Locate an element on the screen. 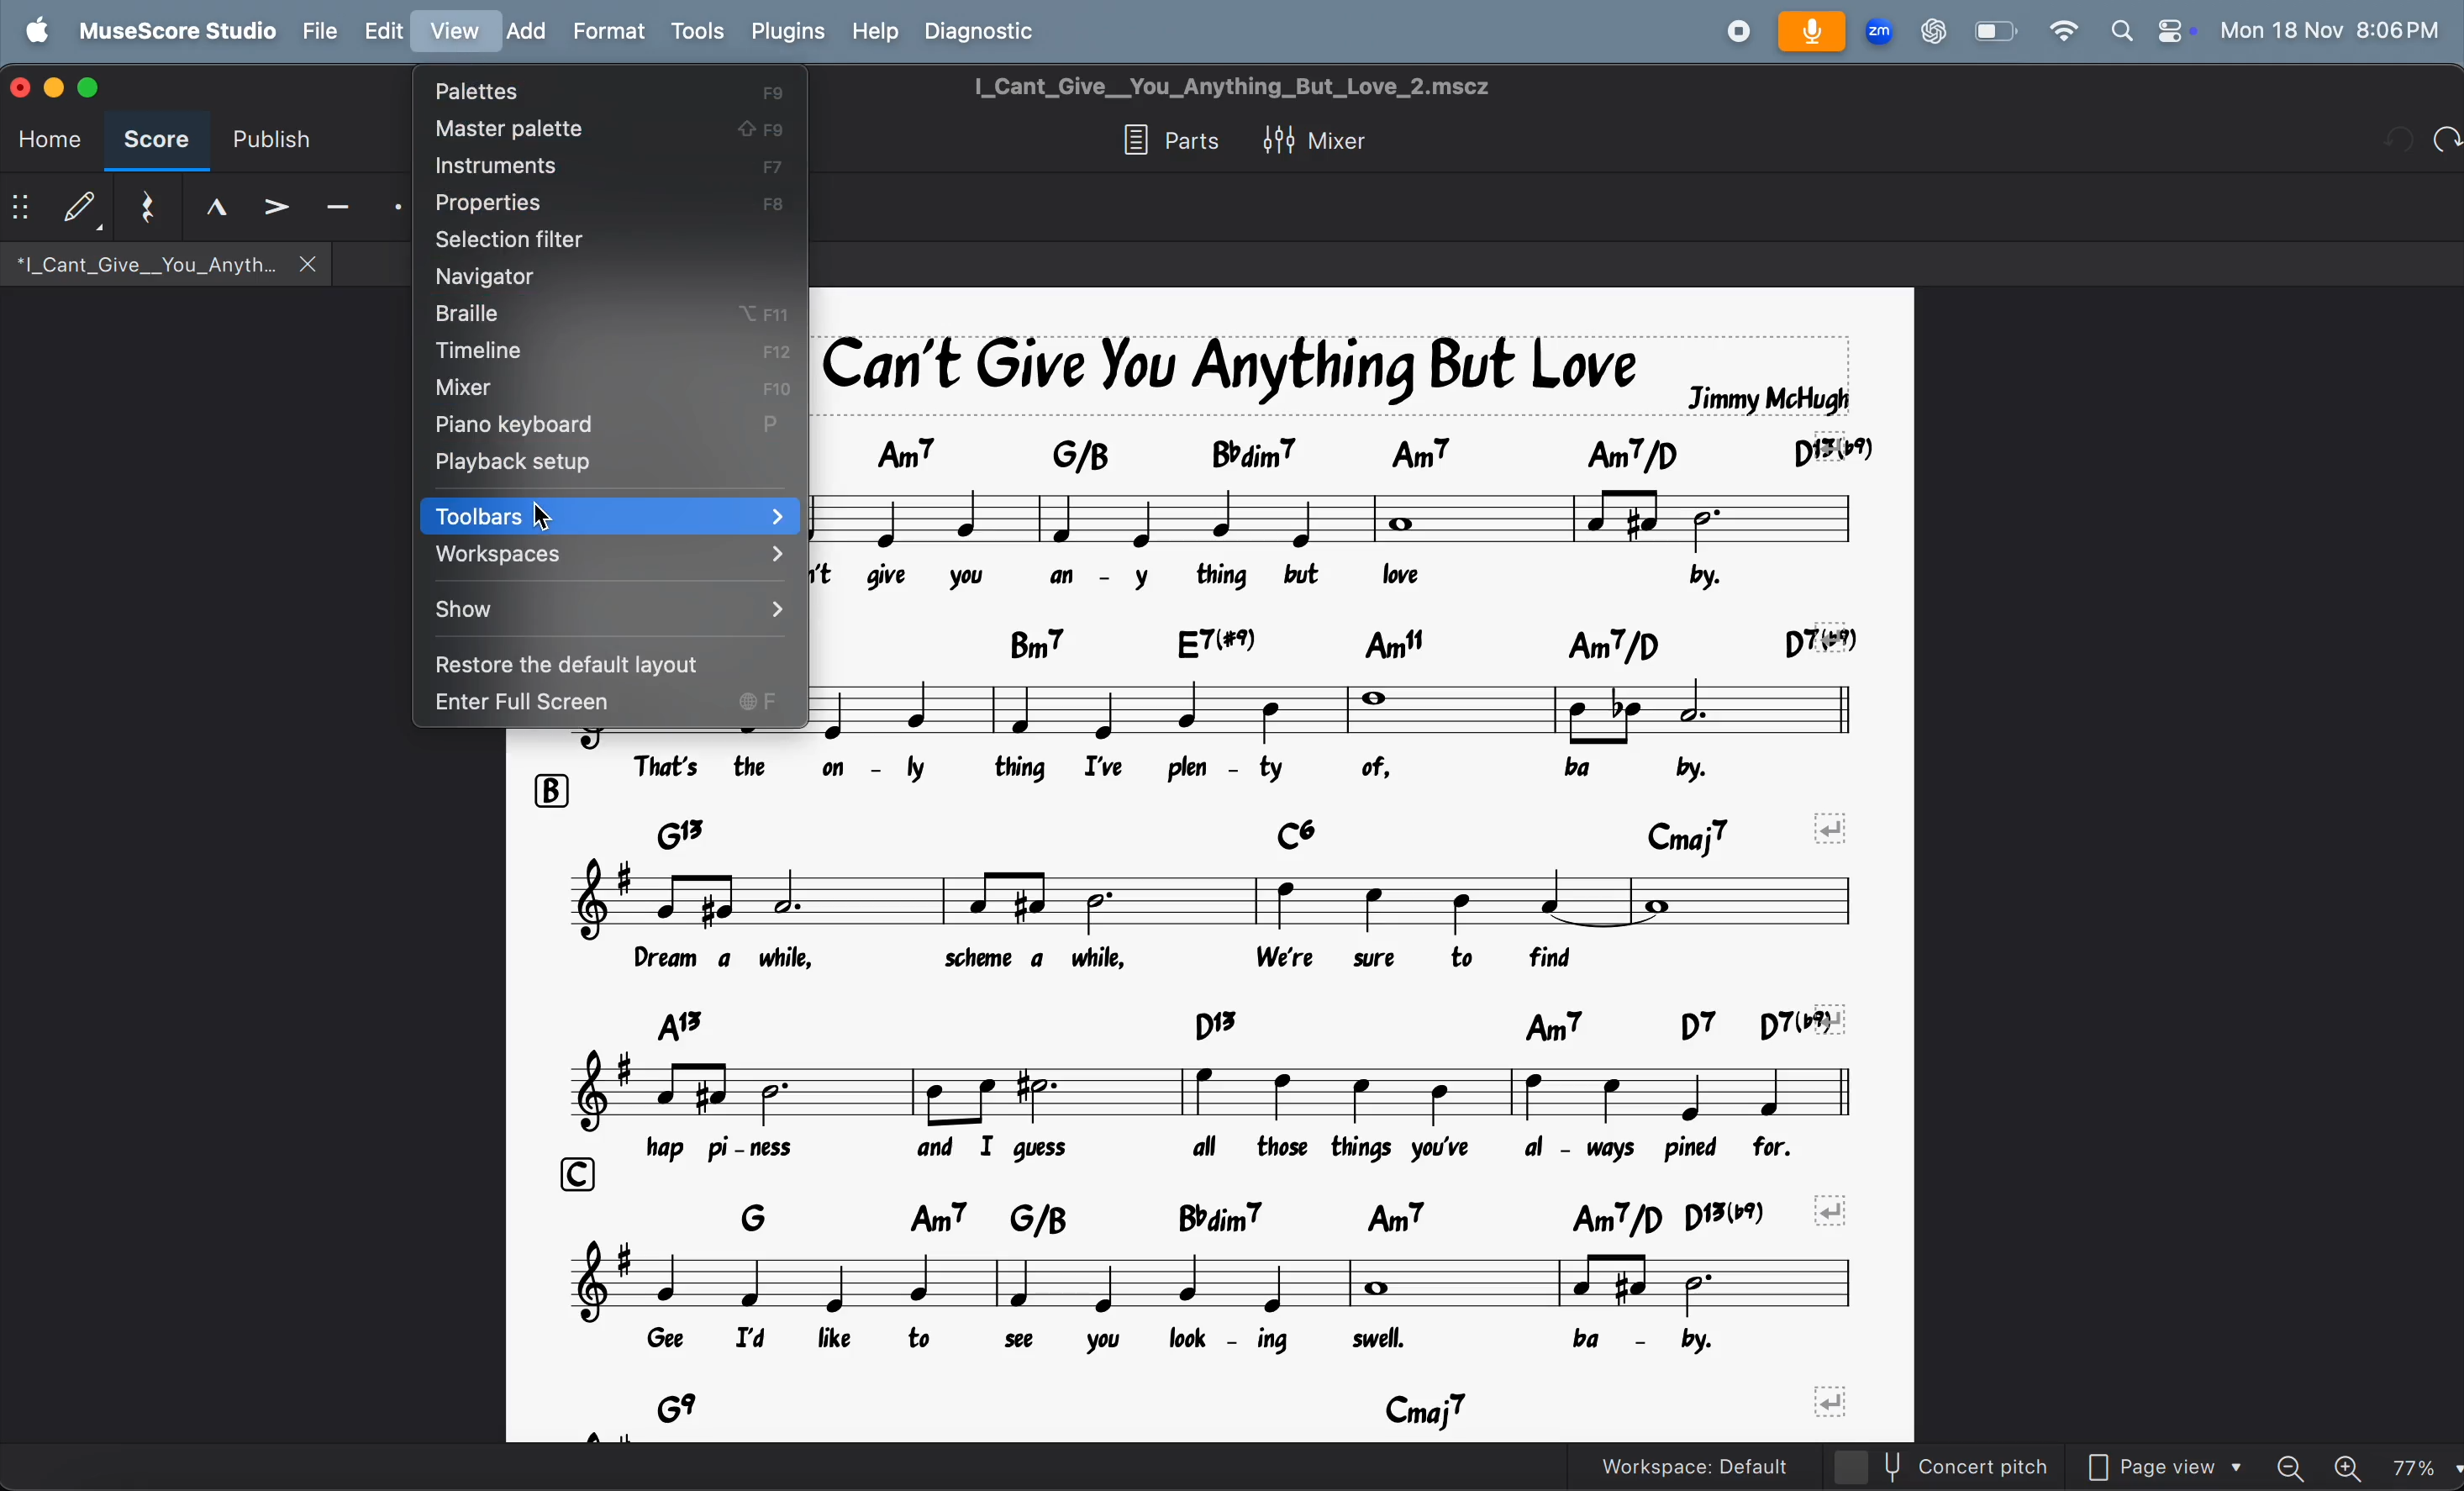 The image size is (2464, 1491). enter full screen is located at coordinates (607, 707).